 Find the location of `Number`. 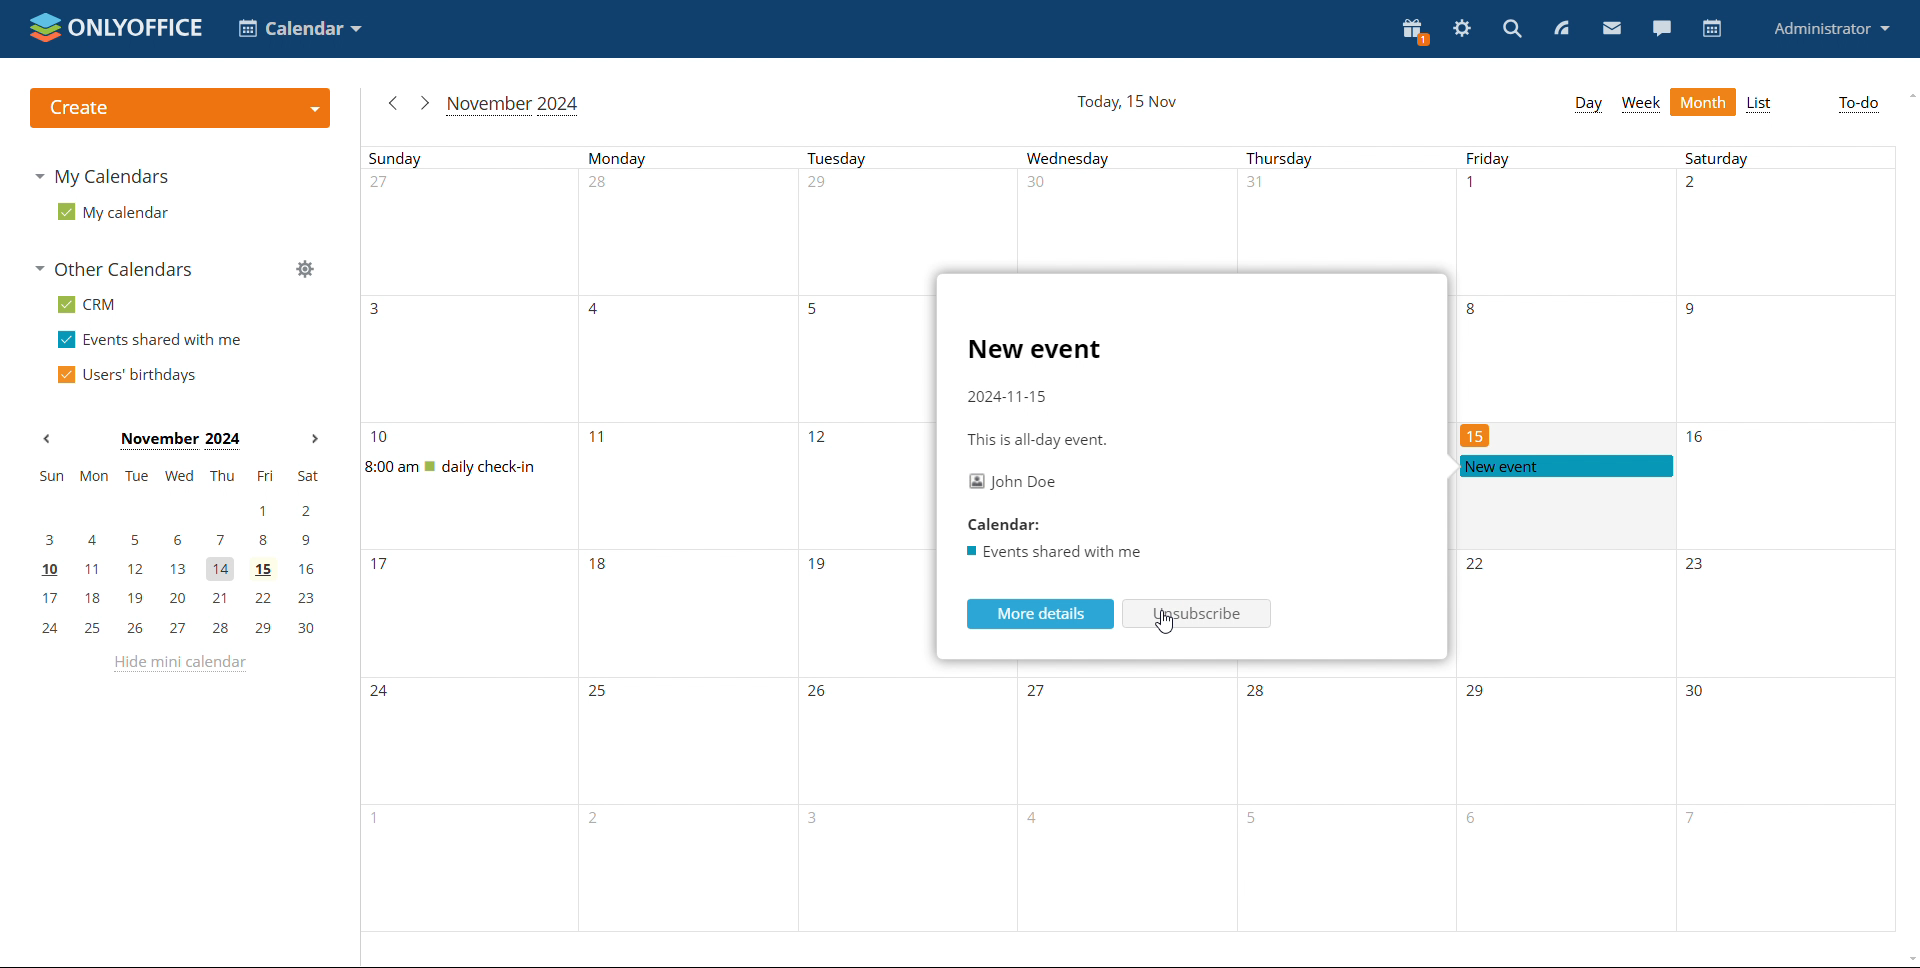

Number is located at coordinates (1476, 437).